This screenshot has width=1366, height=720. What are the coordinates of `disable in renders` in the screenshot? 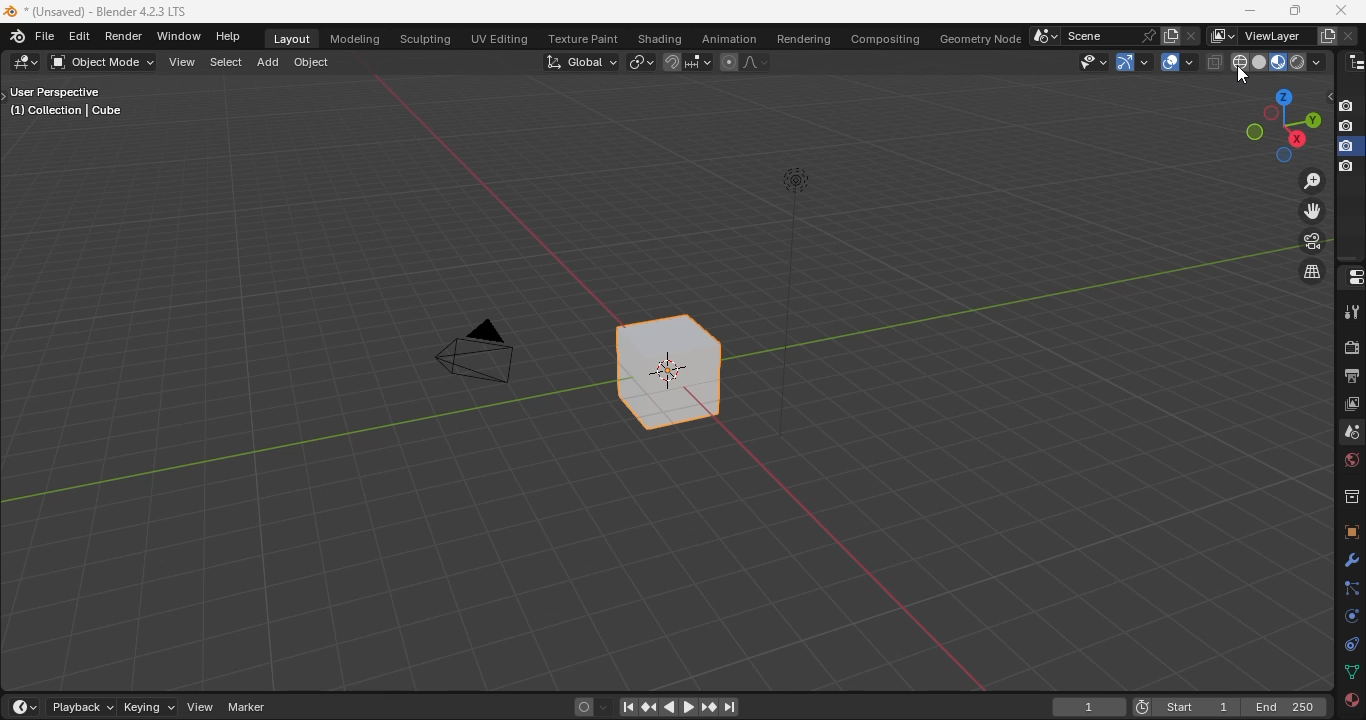 It's located at (1350, 105).